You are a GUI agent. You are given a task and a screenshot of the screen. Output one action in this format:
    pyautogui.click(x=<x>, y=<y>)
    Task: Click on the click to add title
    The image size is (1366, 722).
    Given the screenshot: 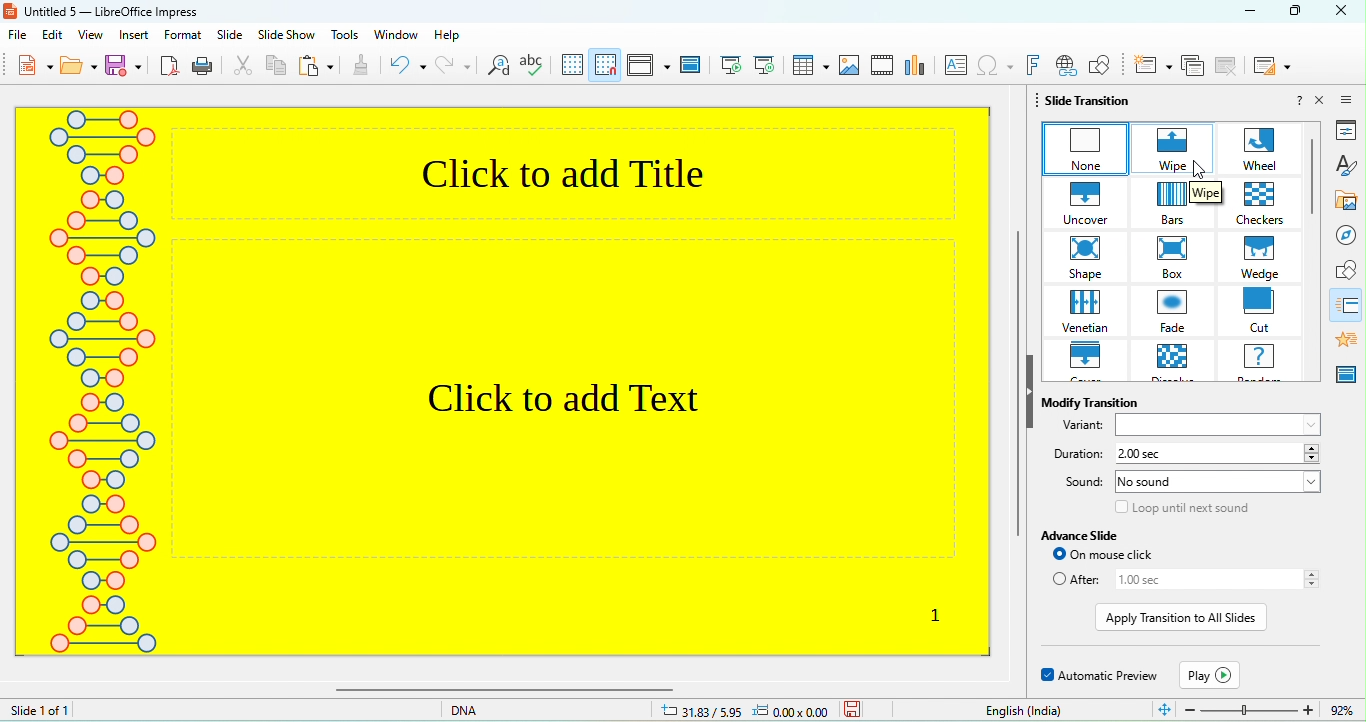 What is the action you would take?
    pyautogui.click(x=581, y=170)
    